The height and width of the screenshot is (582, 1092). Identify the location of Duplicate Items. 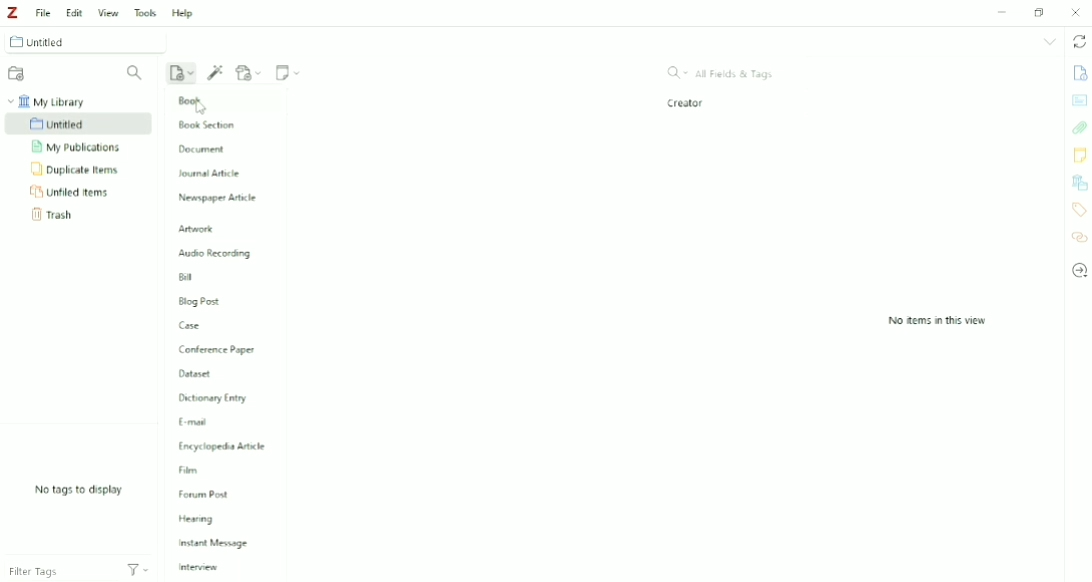
(77, 170).